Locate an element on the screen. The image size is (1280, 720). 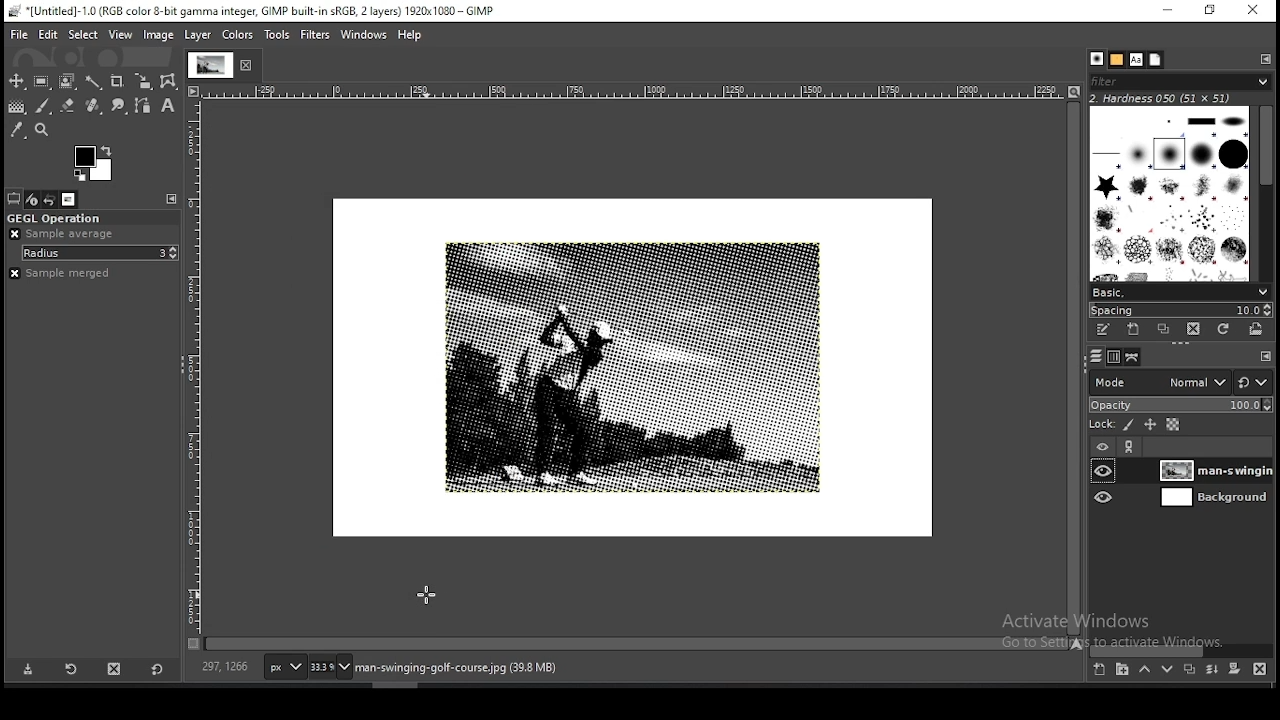
image (halftone) is located at coordinates (633, 367).